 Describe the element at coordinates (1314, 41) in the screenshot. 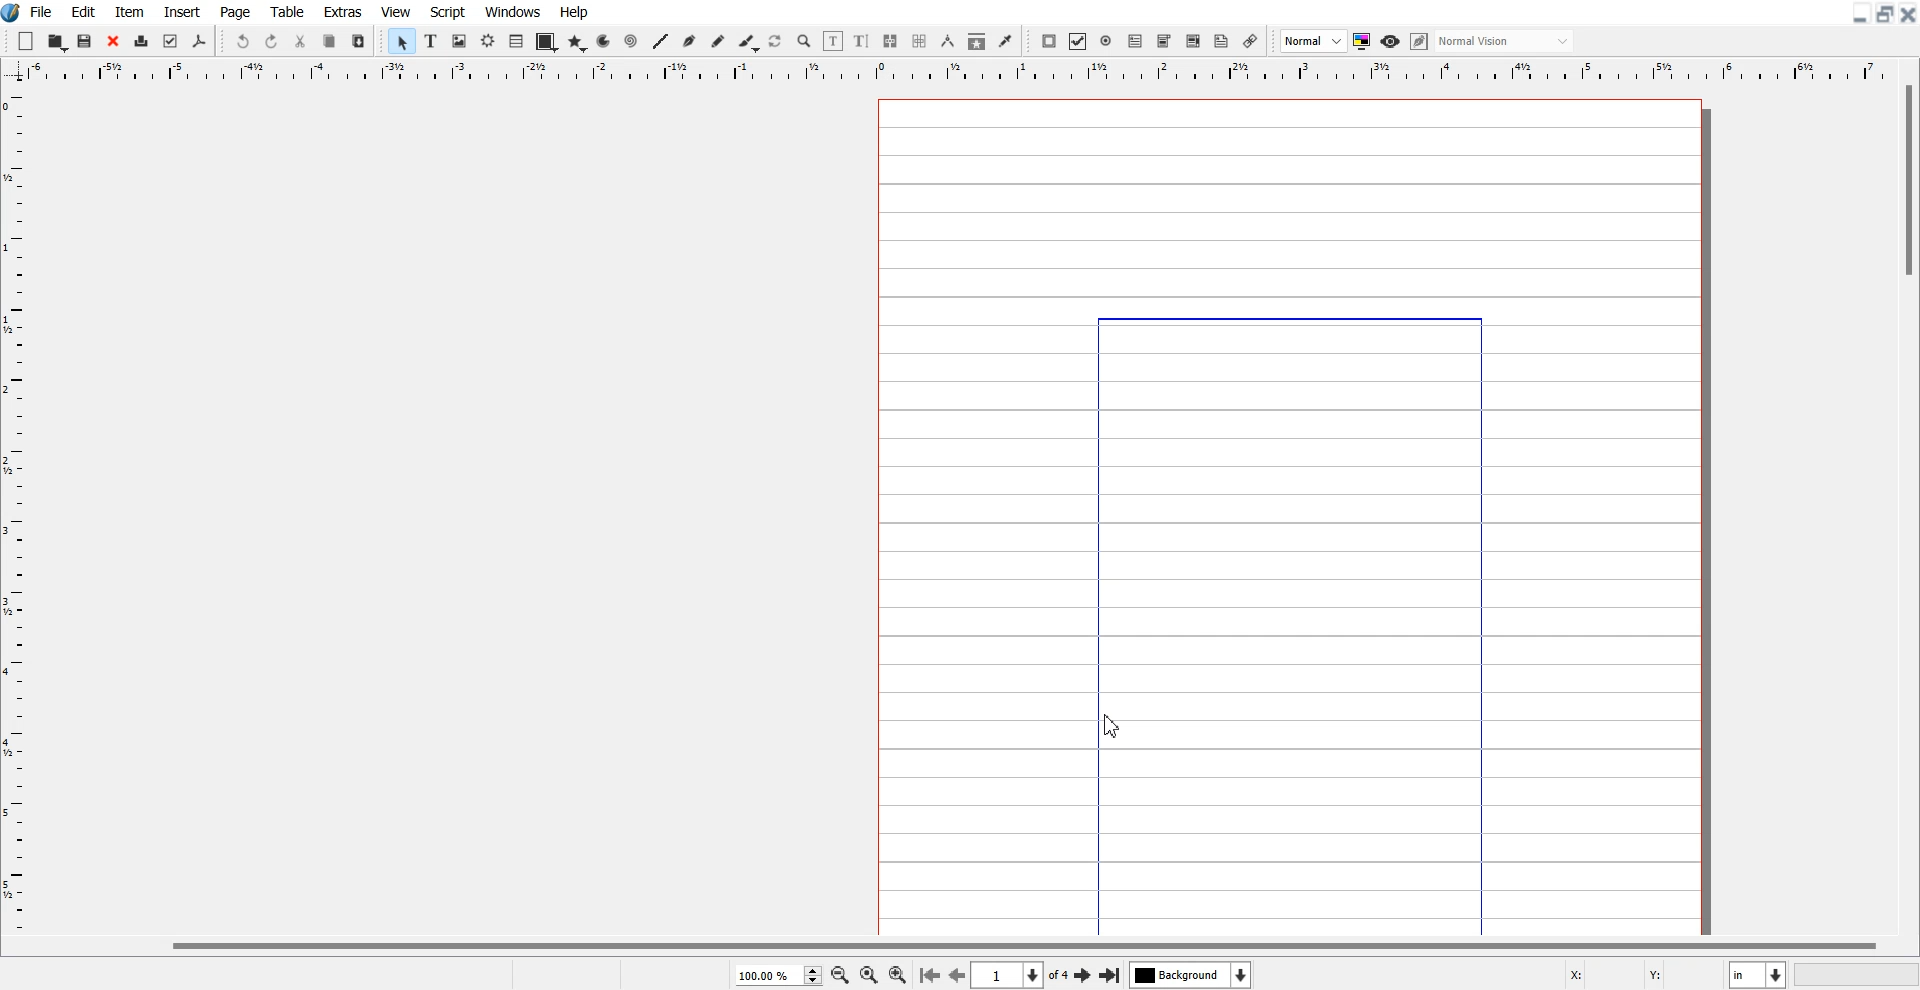

I see `Select image preview Quality` at that location.